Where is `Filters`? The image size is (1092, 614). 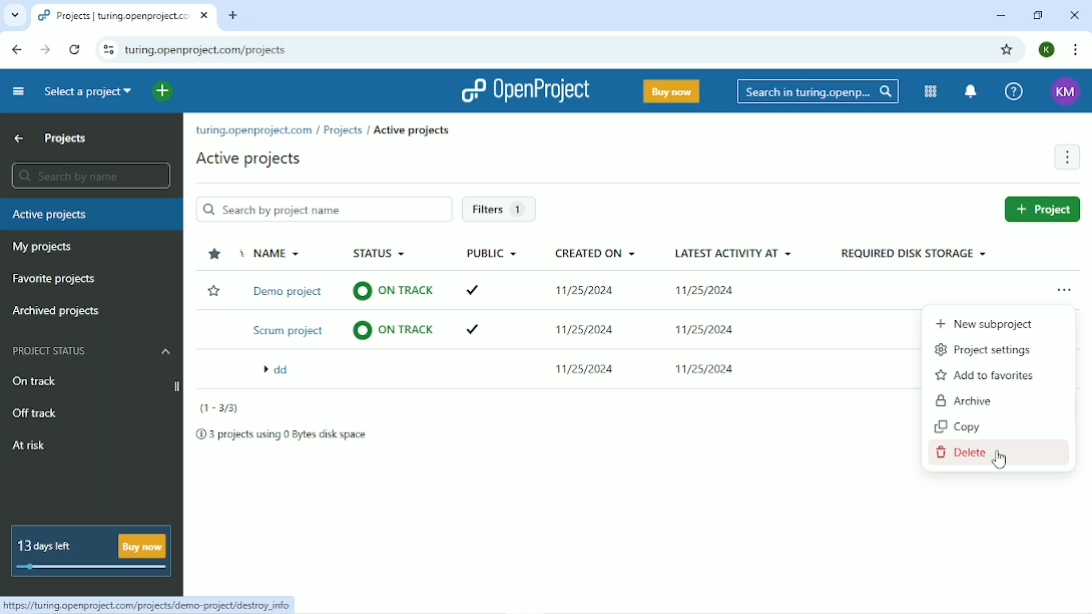 Filters is located at coordinates (502, 209).